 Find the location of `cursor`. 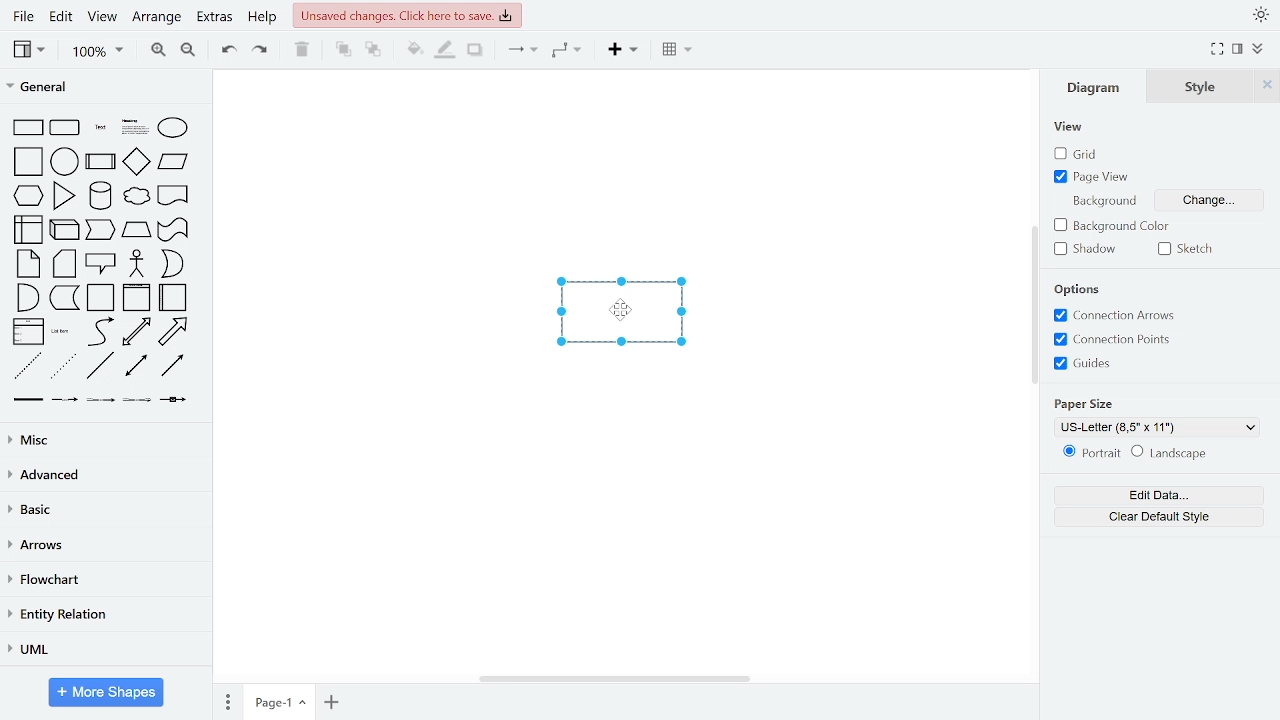

cursor is located at coordinates (623, 312).